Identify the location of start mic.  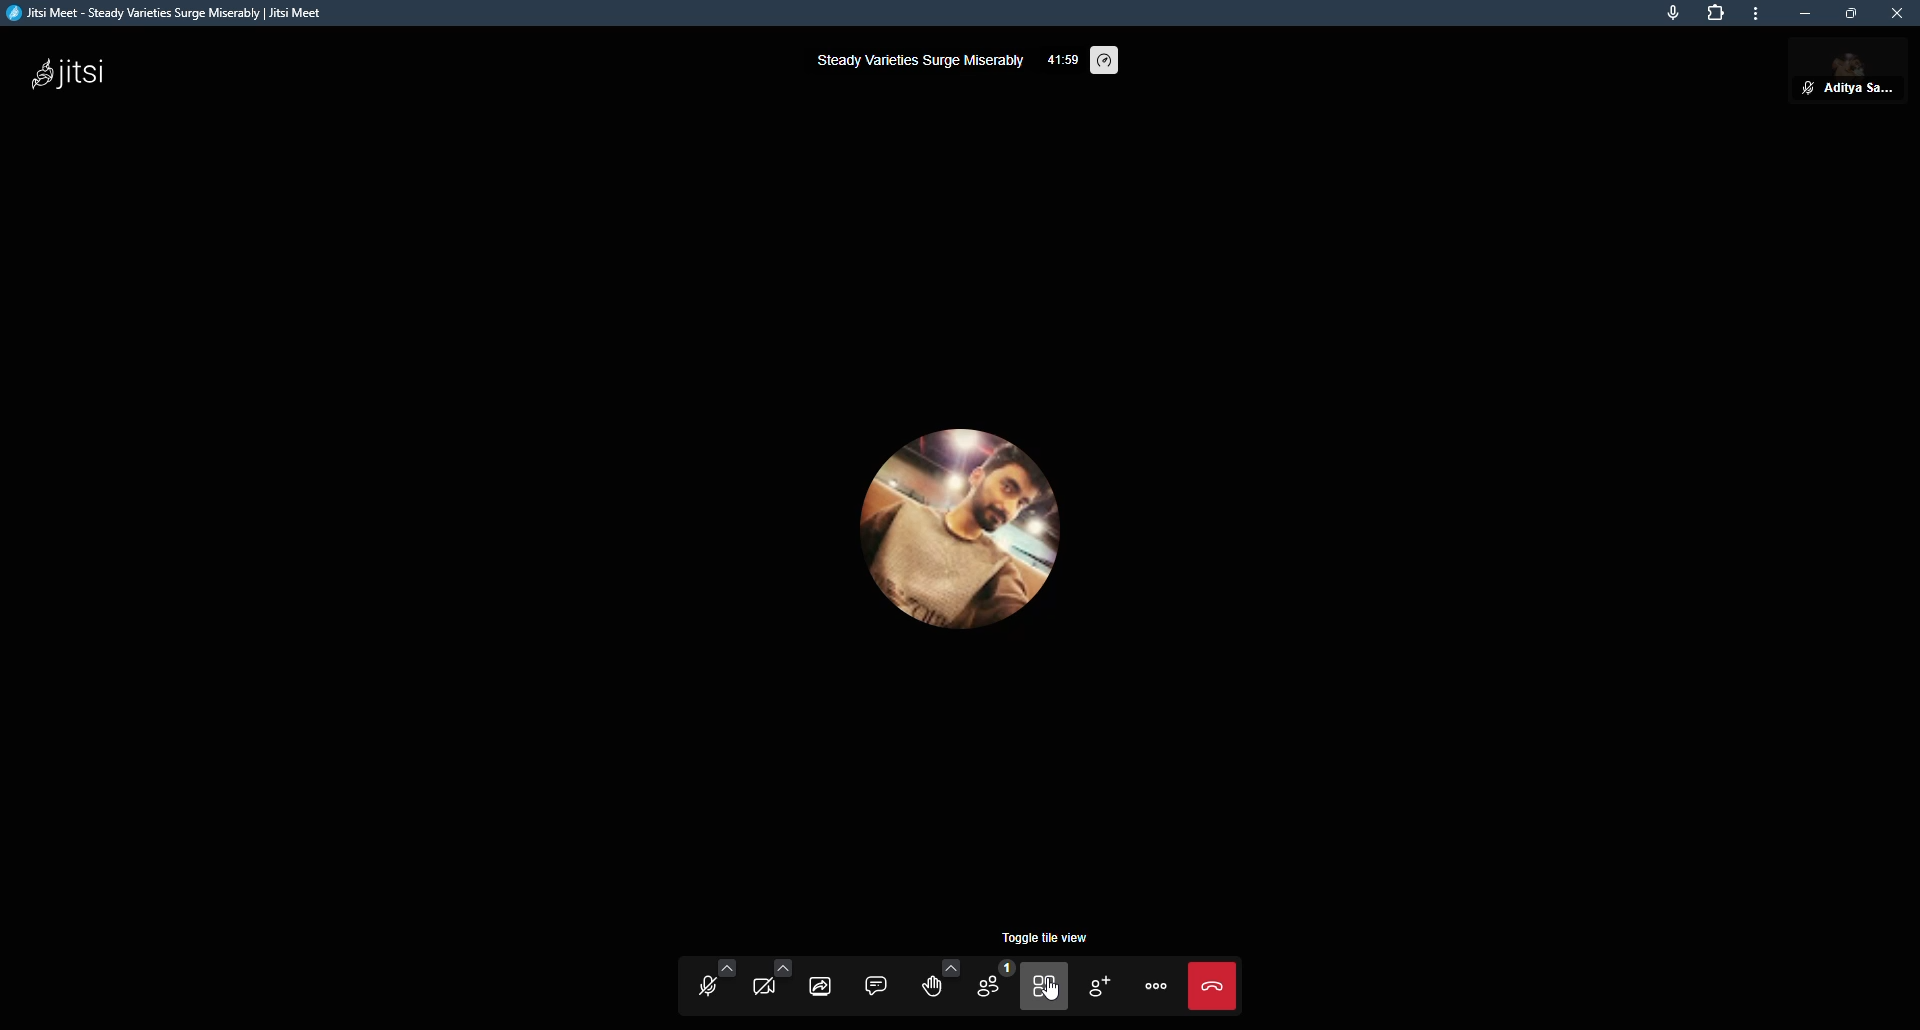
(712, 983).